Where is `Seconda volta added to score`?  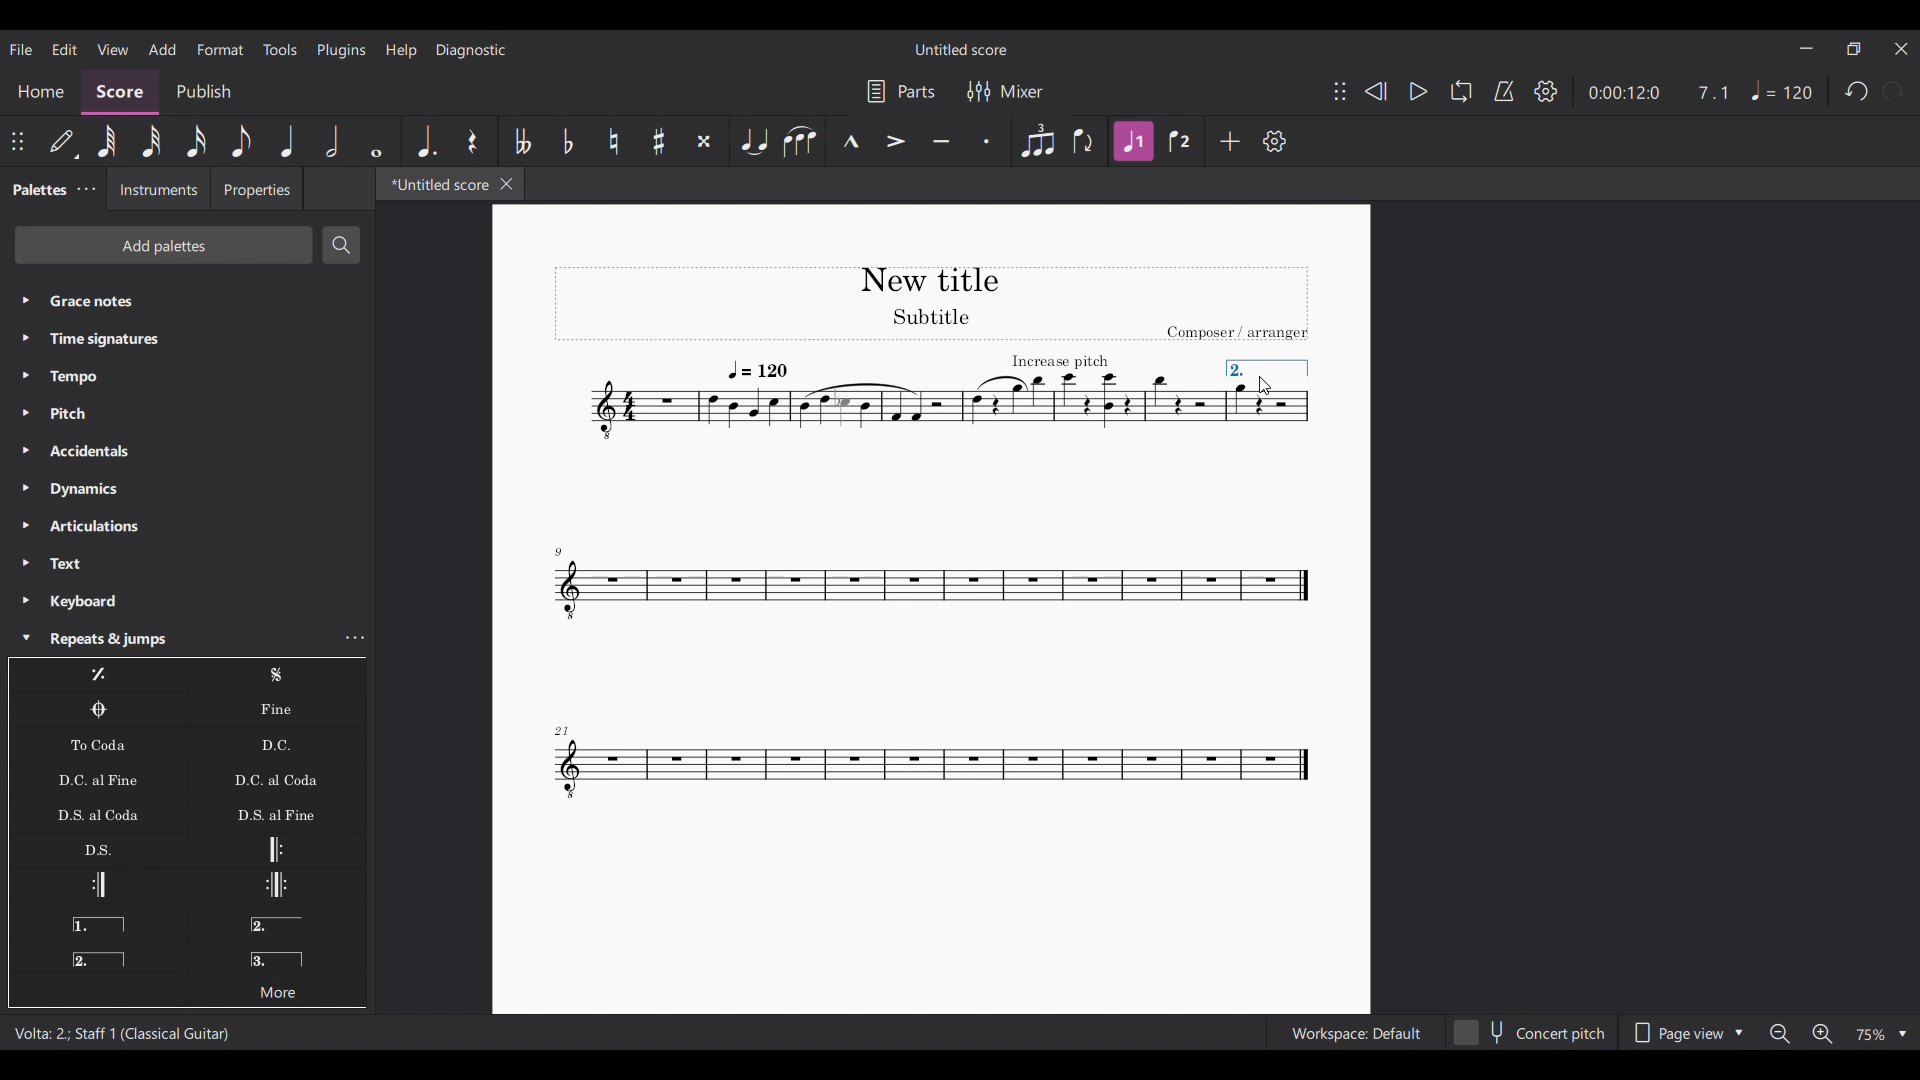 Seconda volta added to score is located at coordinates (1267, 369).